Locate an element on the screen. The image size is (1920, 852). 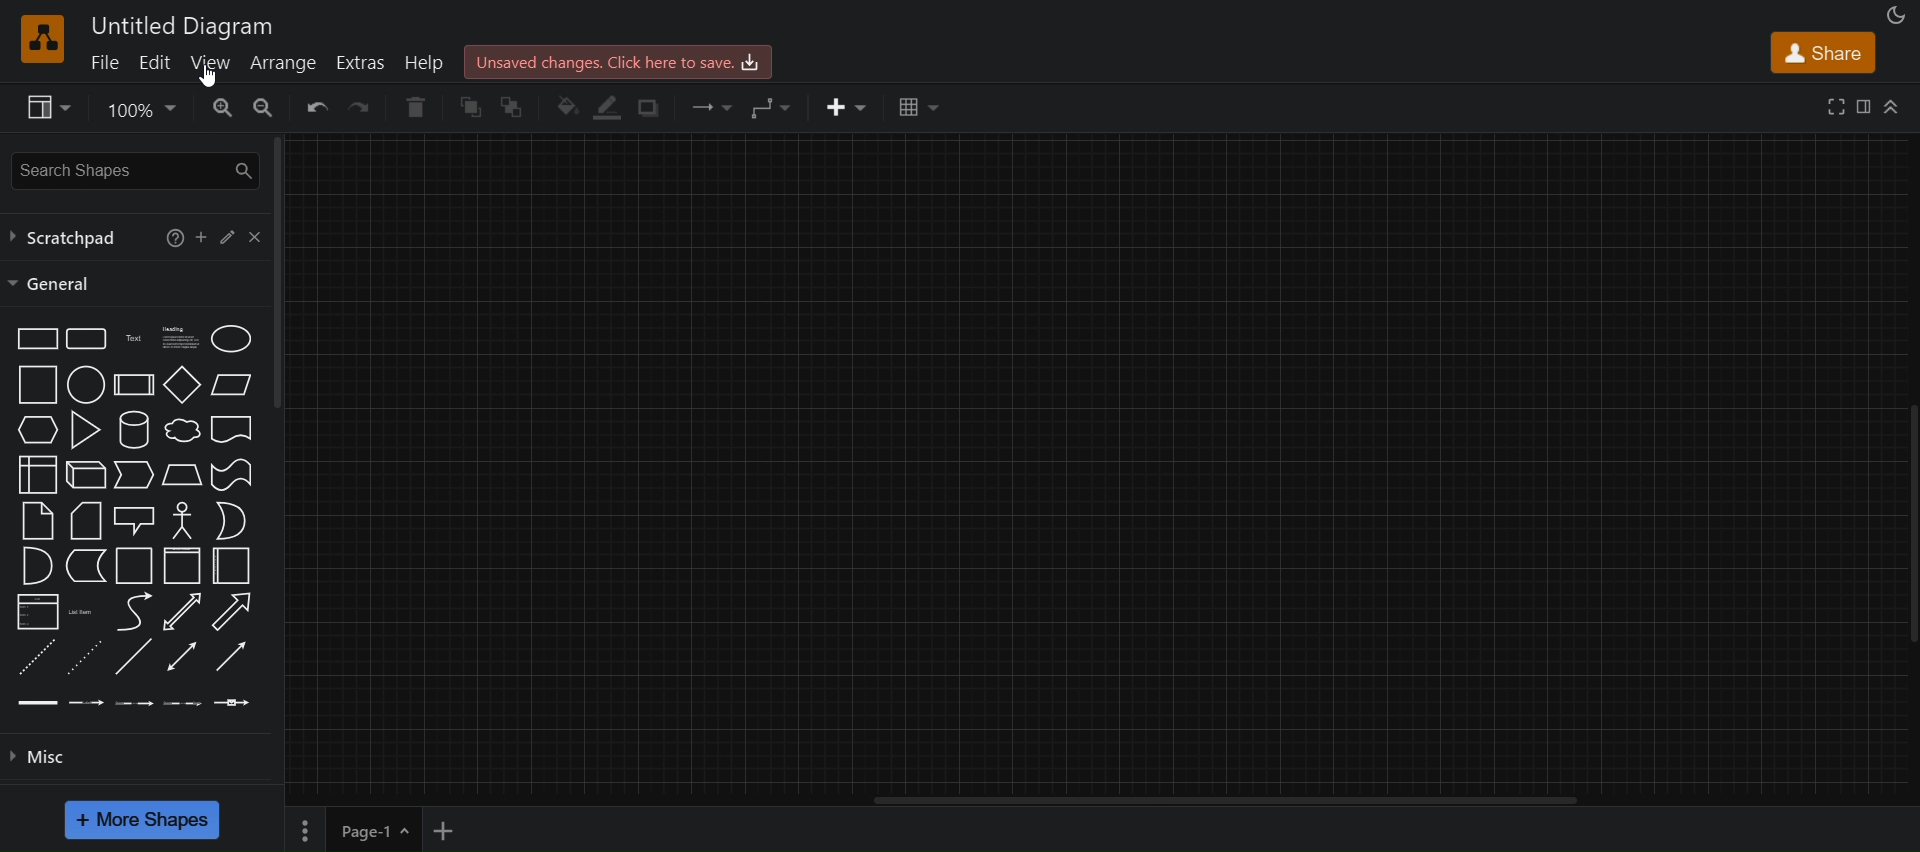
fill color is located at coordinates (569, 107).